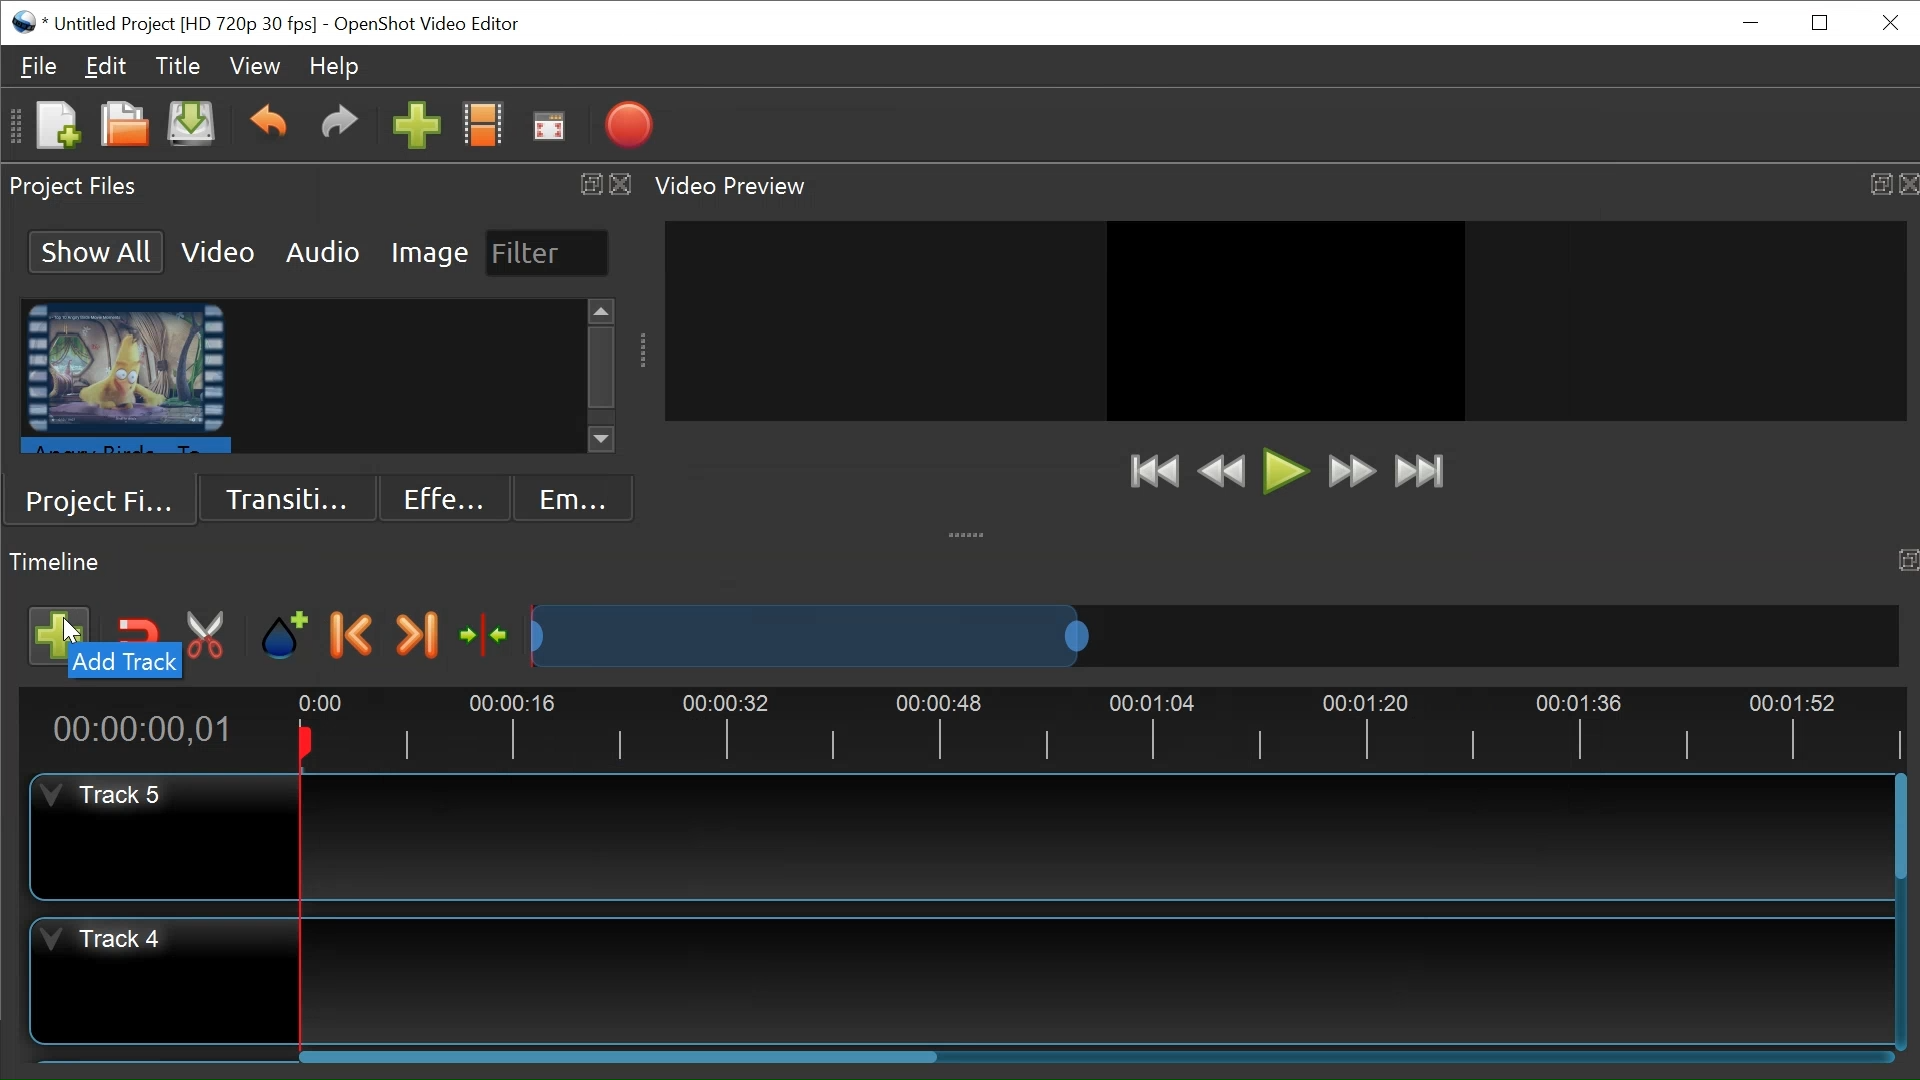 The width and height of the screenshot is (1920, 1080). Describe the element at coordinates (427, 22) in the screenshot. I see `OpenShot Video Editor` at that location.